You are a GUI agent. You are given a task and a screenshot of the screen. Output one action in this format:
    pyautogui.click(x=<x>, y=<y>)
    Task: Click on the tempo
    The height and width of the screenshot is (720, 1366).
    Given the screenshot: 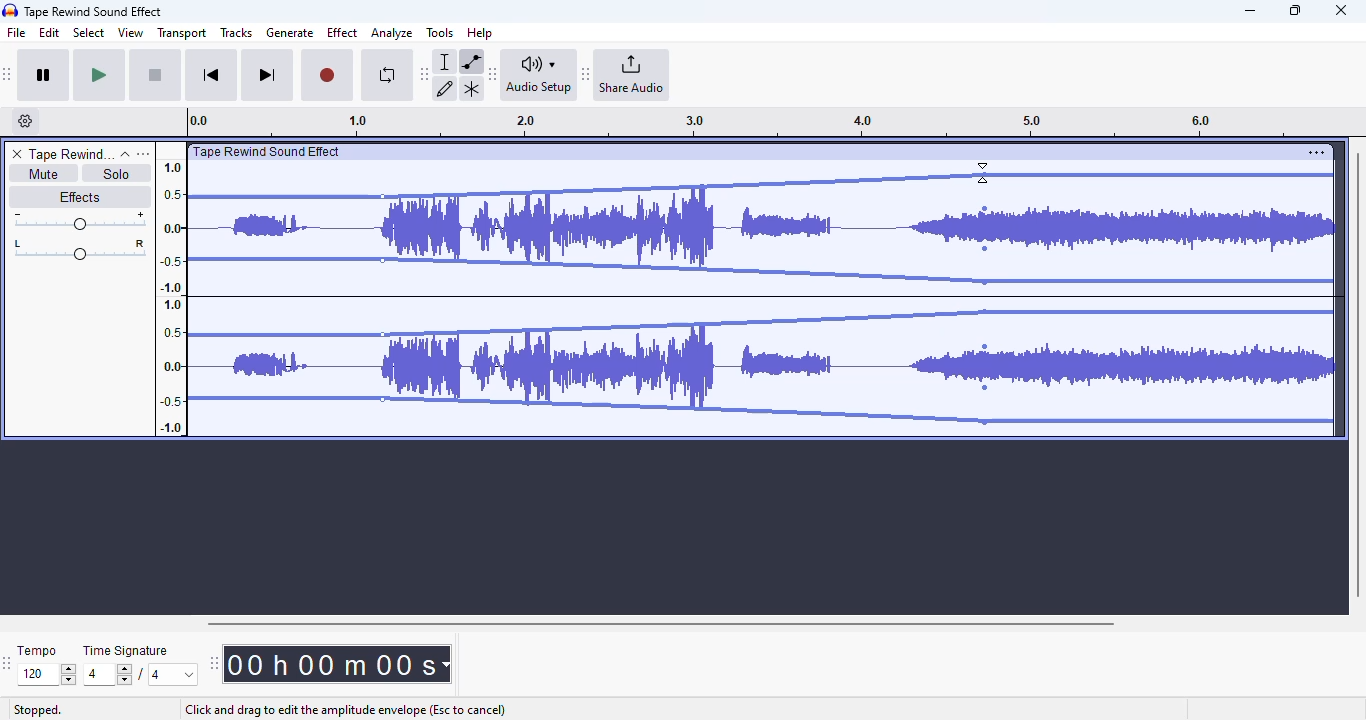 What is the action you would take?
    pyautogui.click(x=37, y=650)
    